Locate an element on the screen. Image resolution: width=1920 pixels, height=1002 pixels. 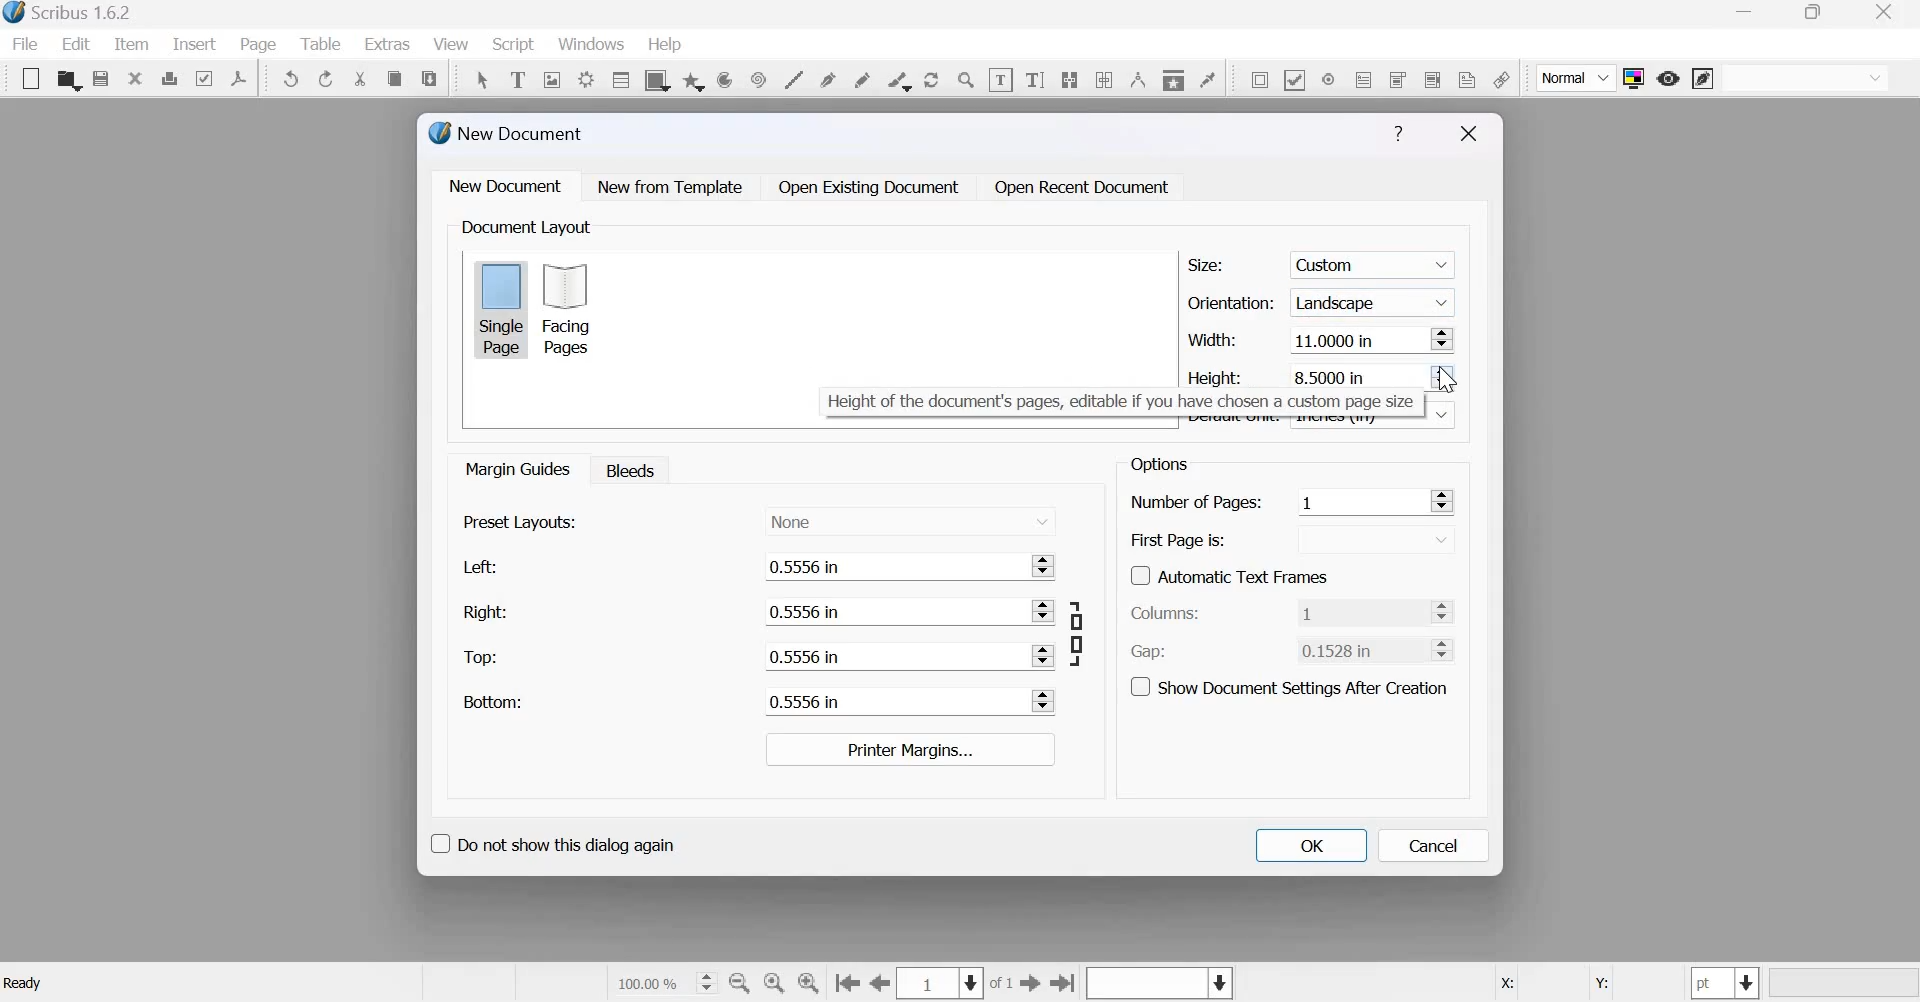
shape is located at coordinates (655, 79).